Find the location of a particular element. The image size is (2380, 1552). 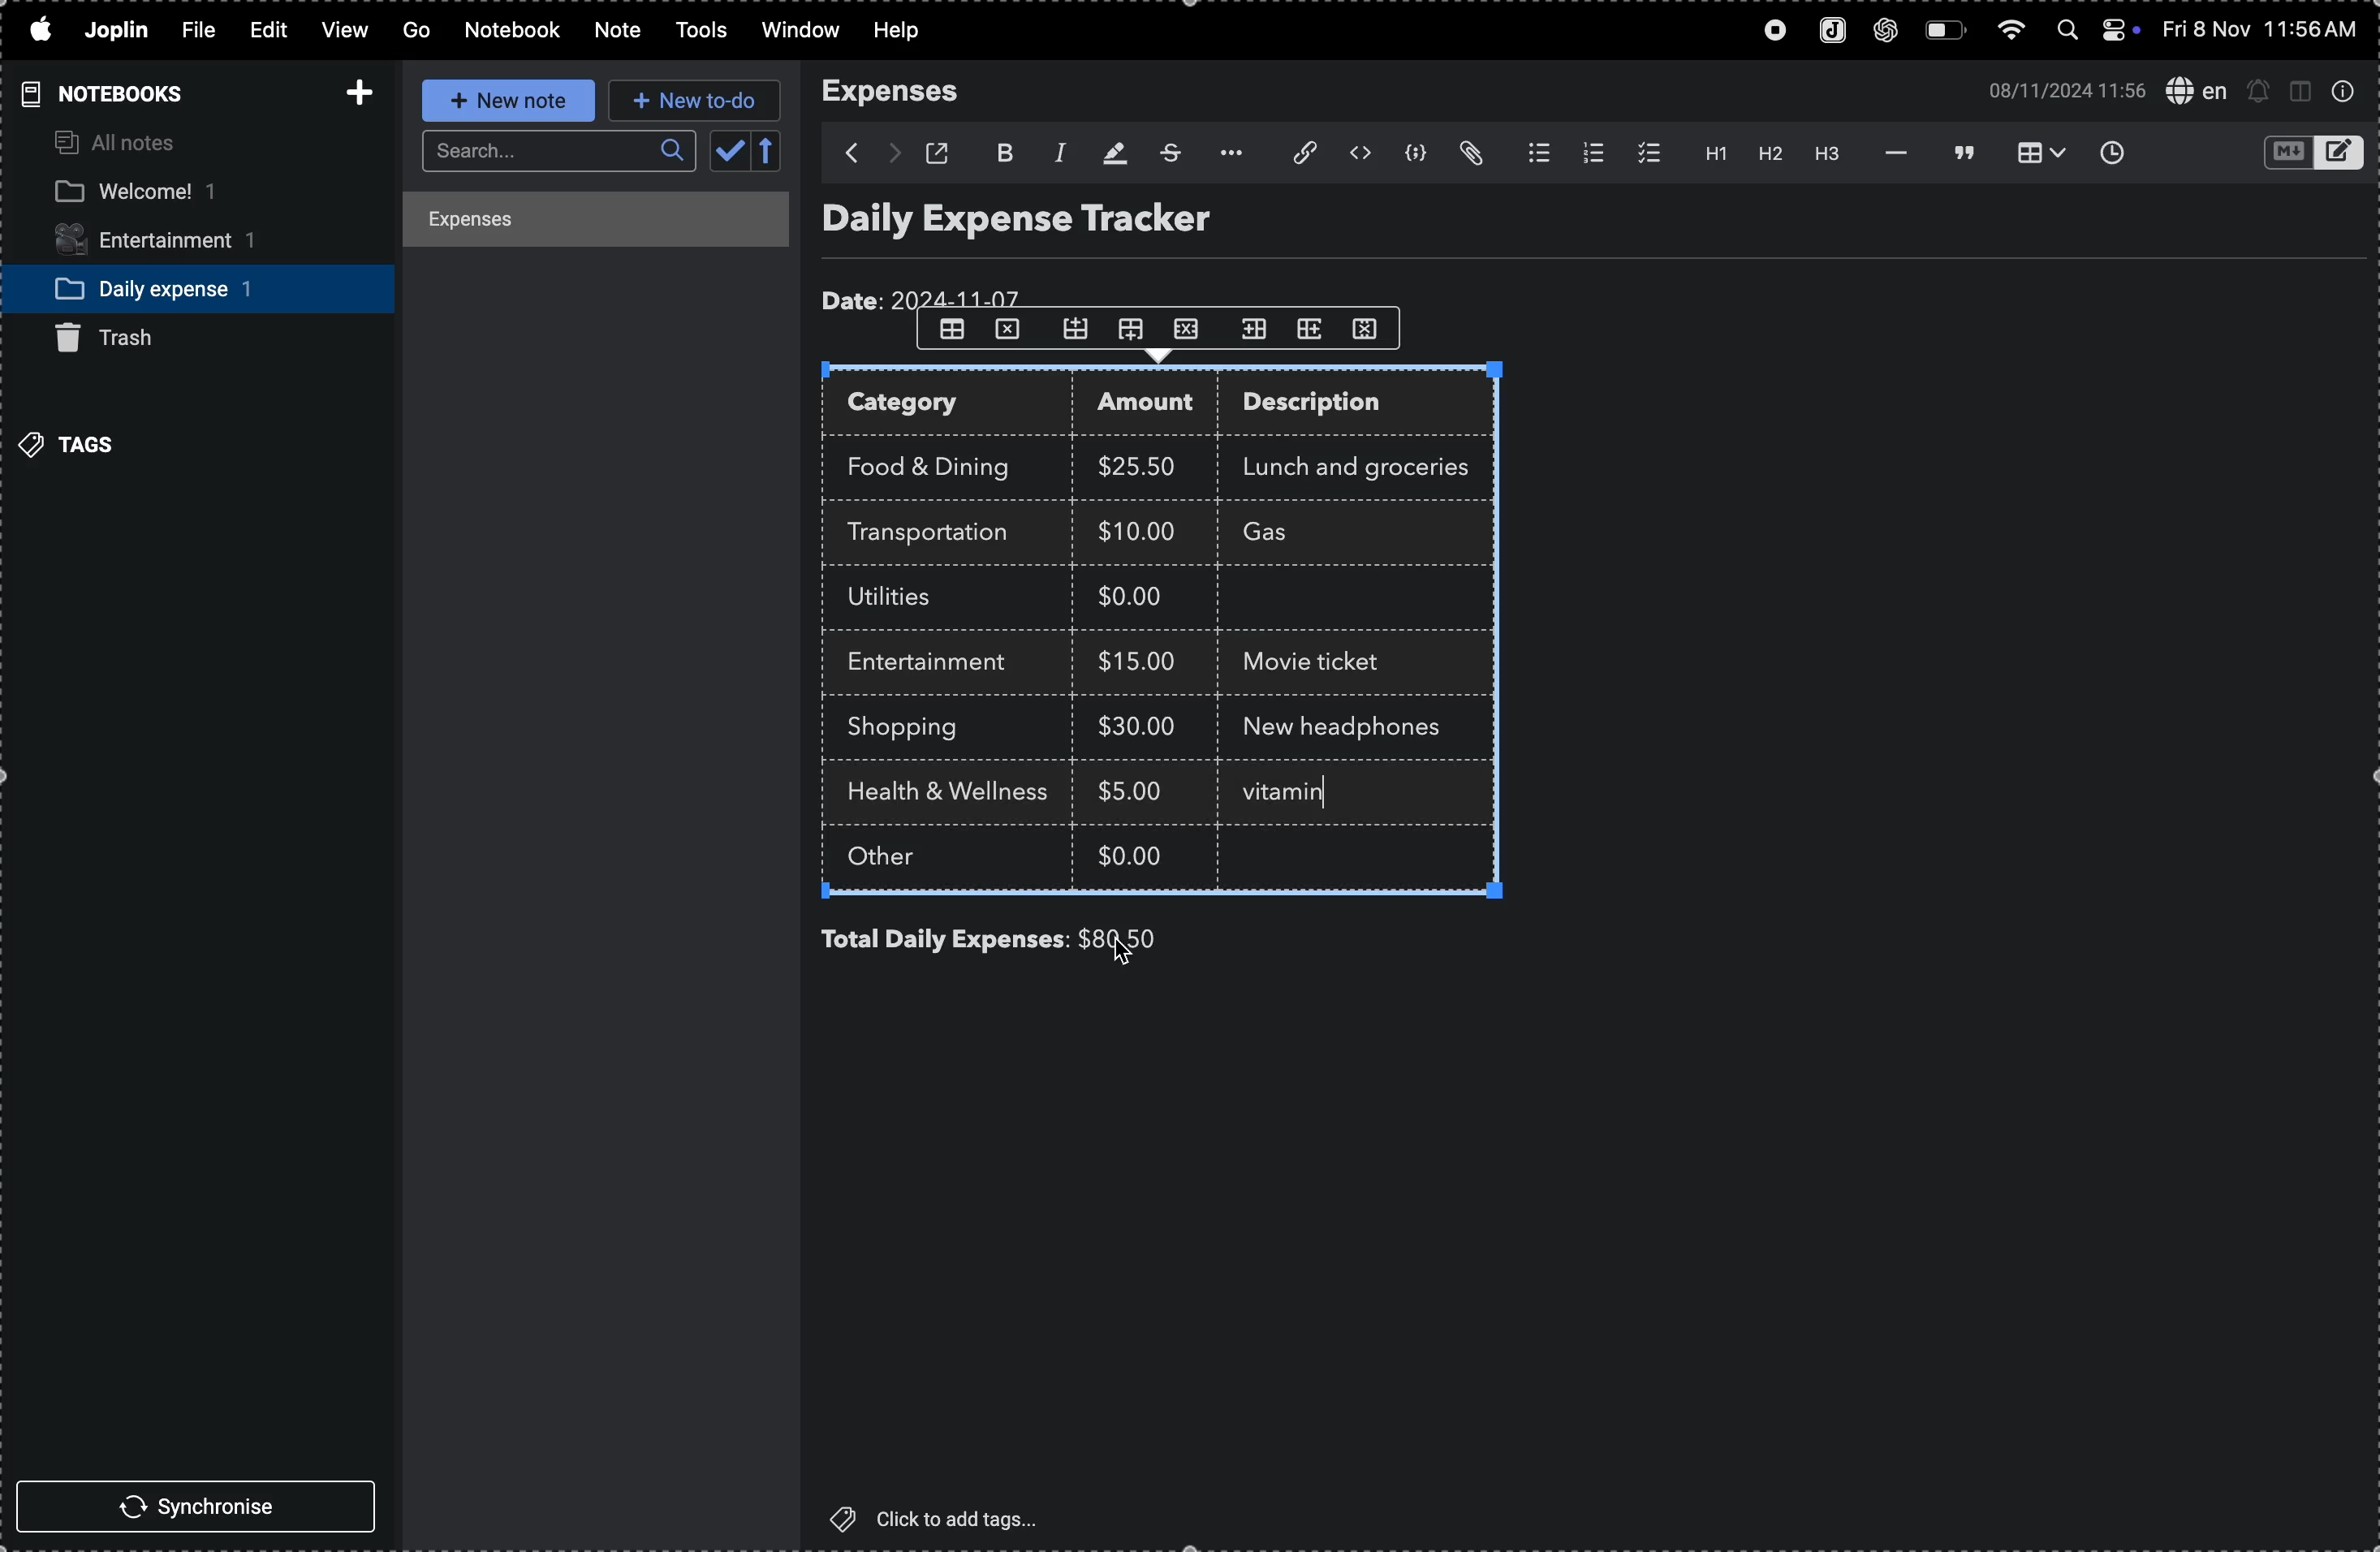

lunch and groceries is located at coordinates (1368, 464).